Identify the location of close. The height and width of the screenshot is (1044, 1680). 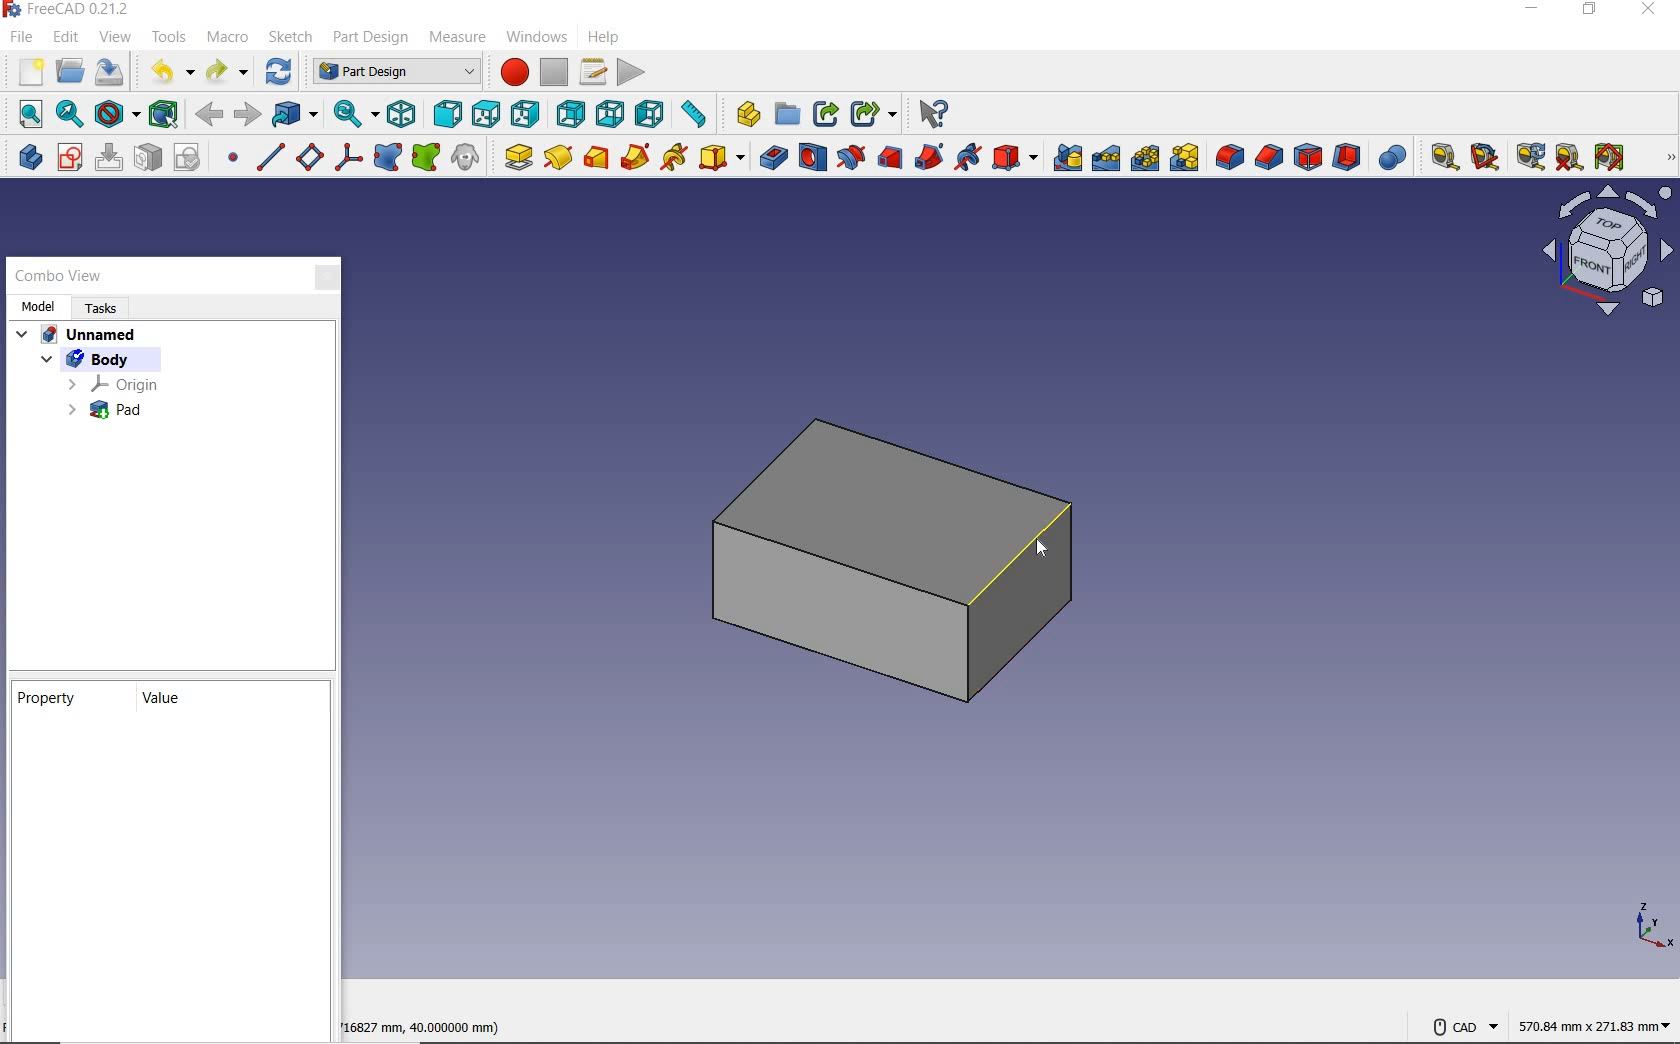
(1648, 11).